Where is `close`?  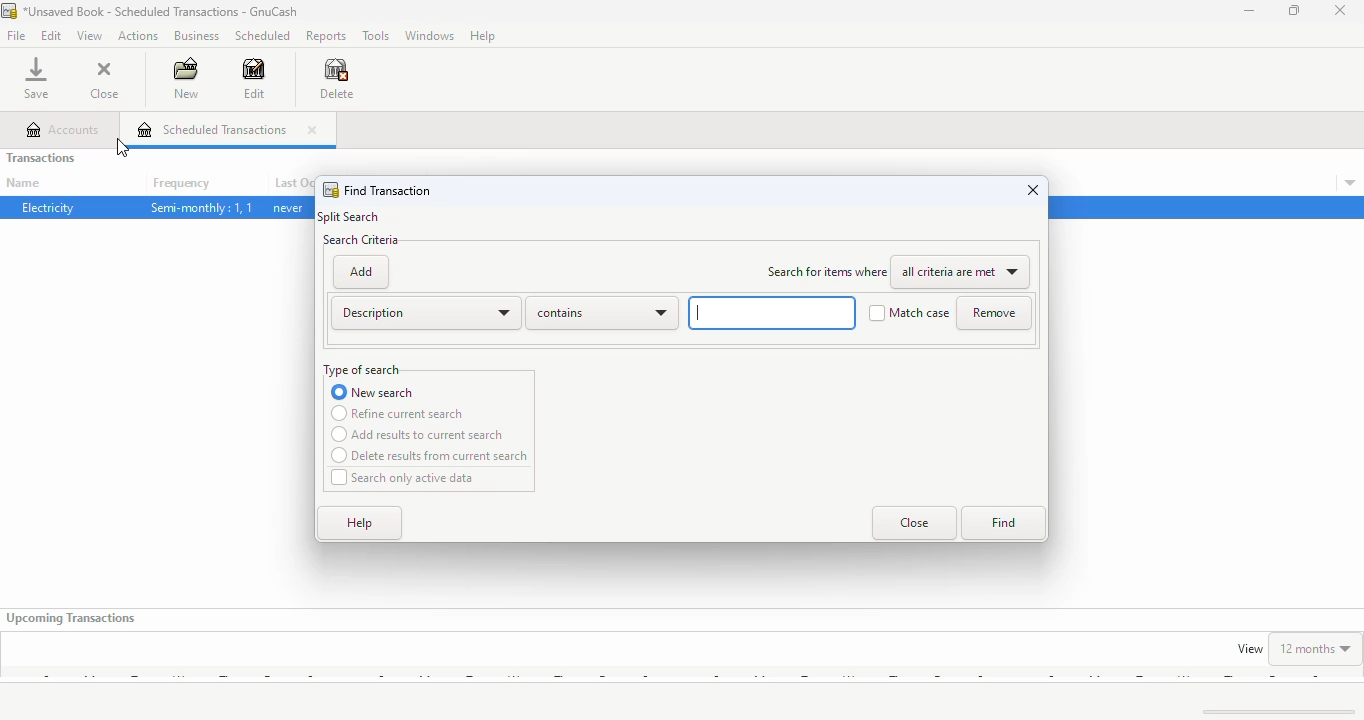 close is located at coordinates (1034, 189).